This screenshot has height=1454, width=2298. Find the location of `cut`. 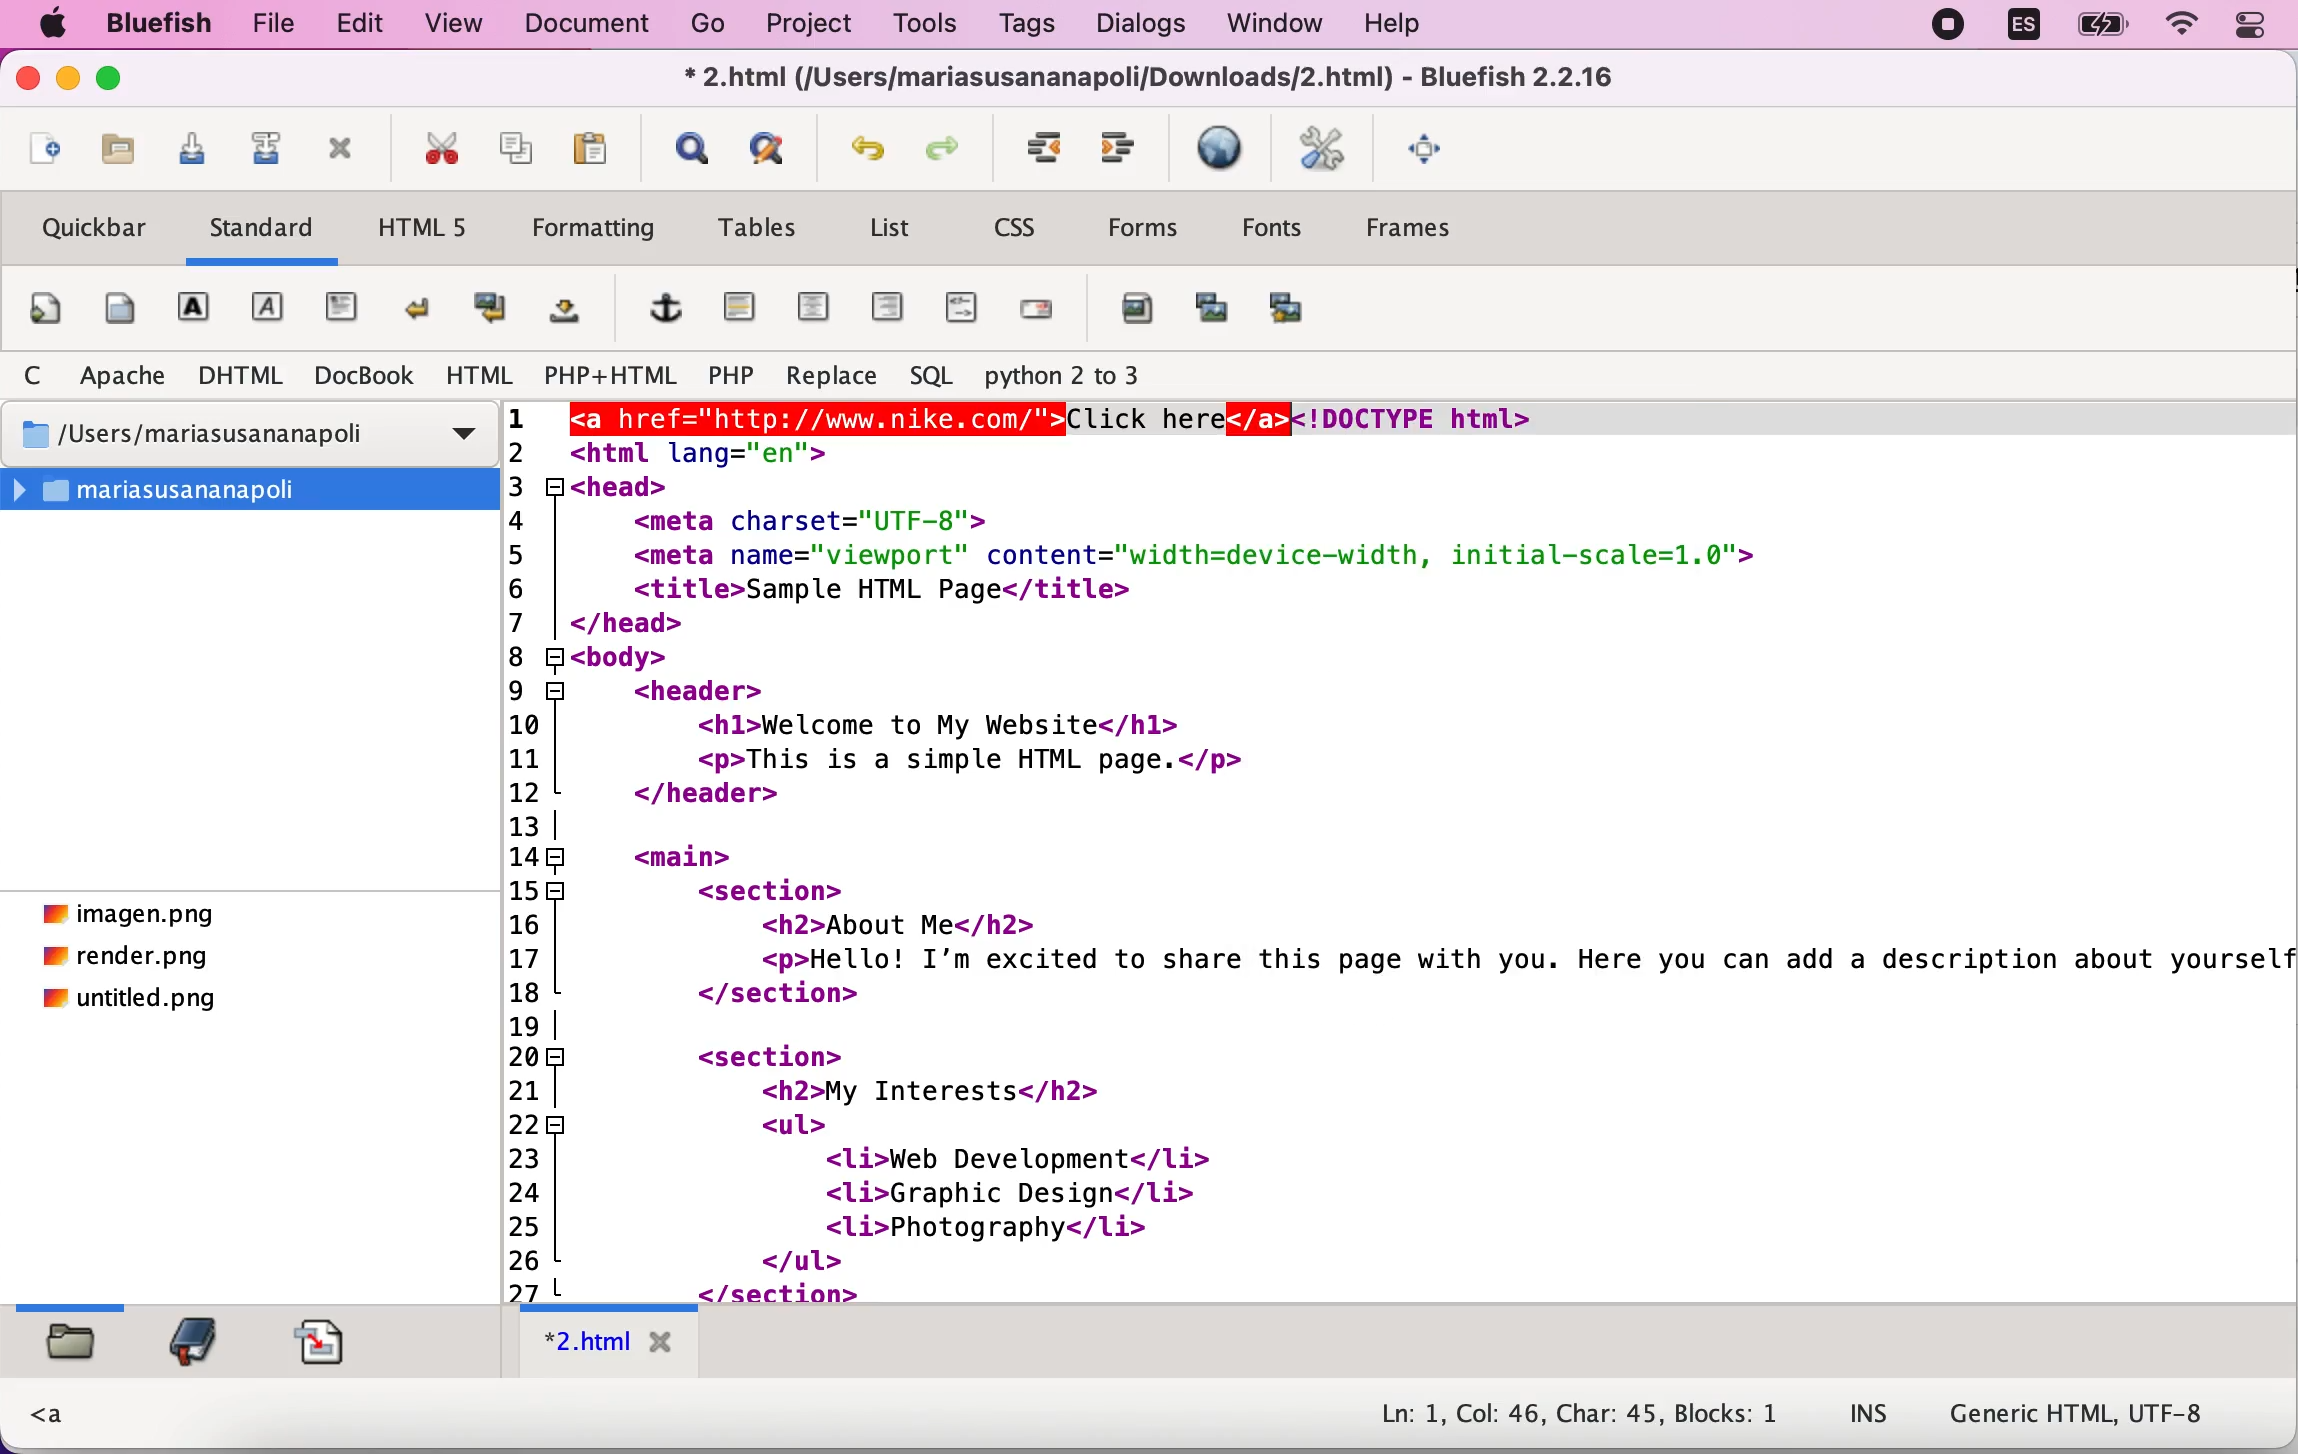

cut is located at coordinates (436, 146).